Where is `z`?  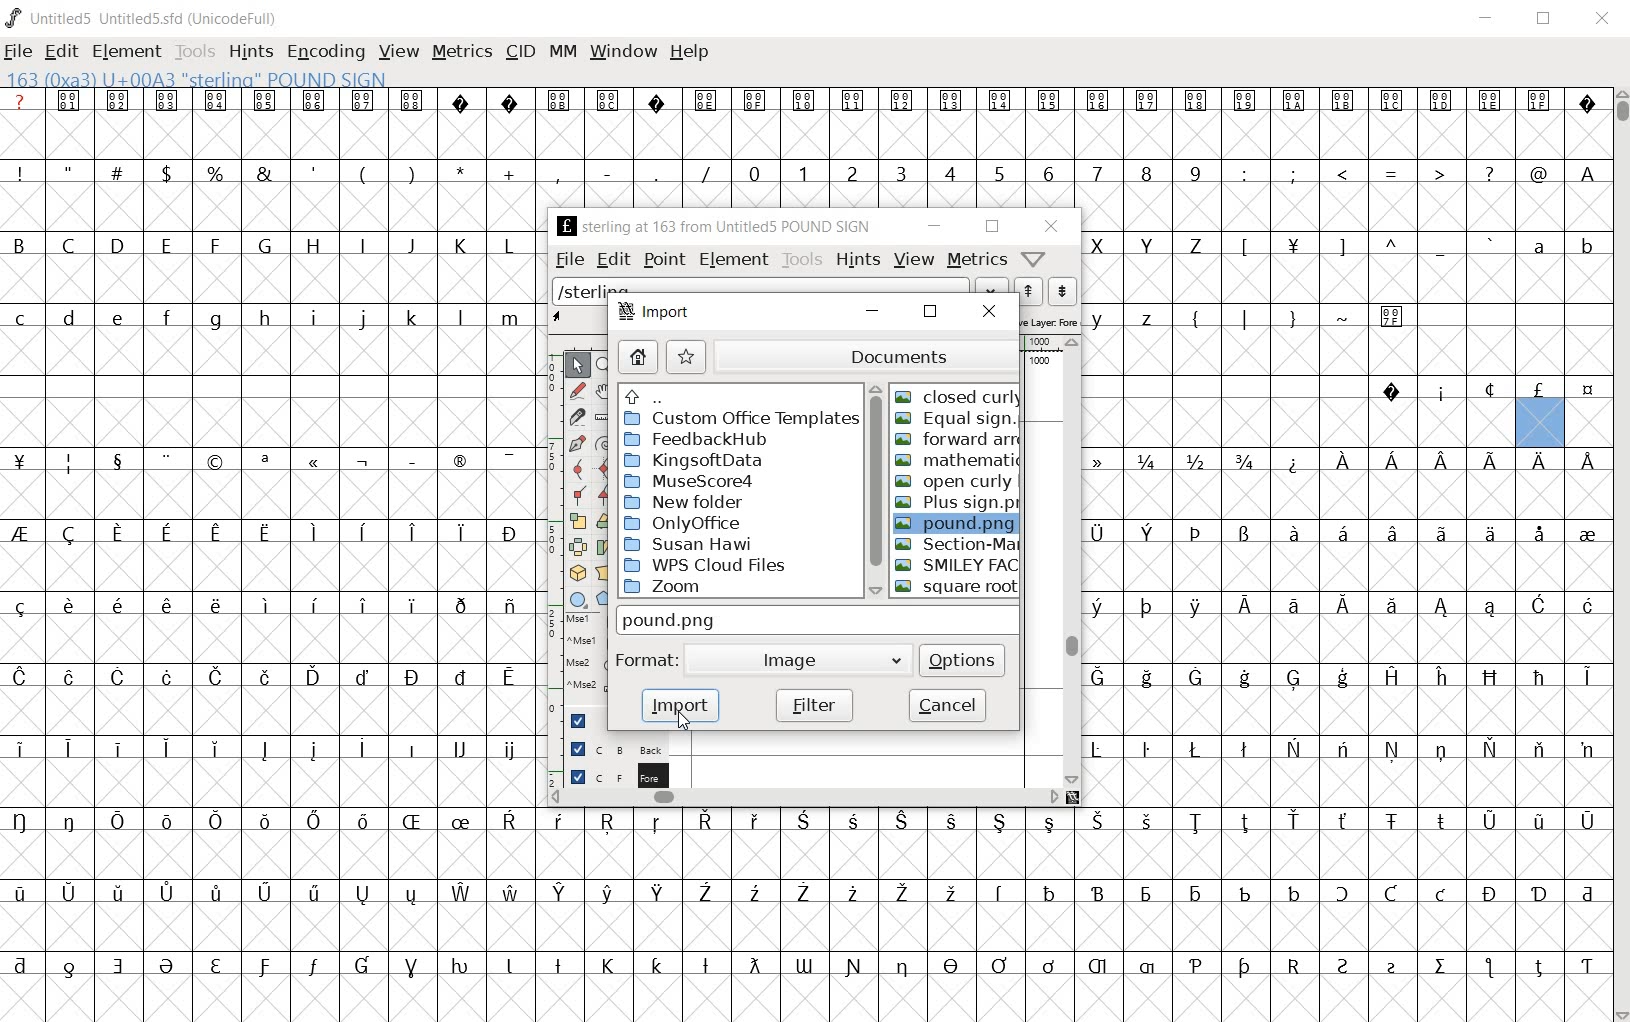
z is located at coordinates (1148, 316).